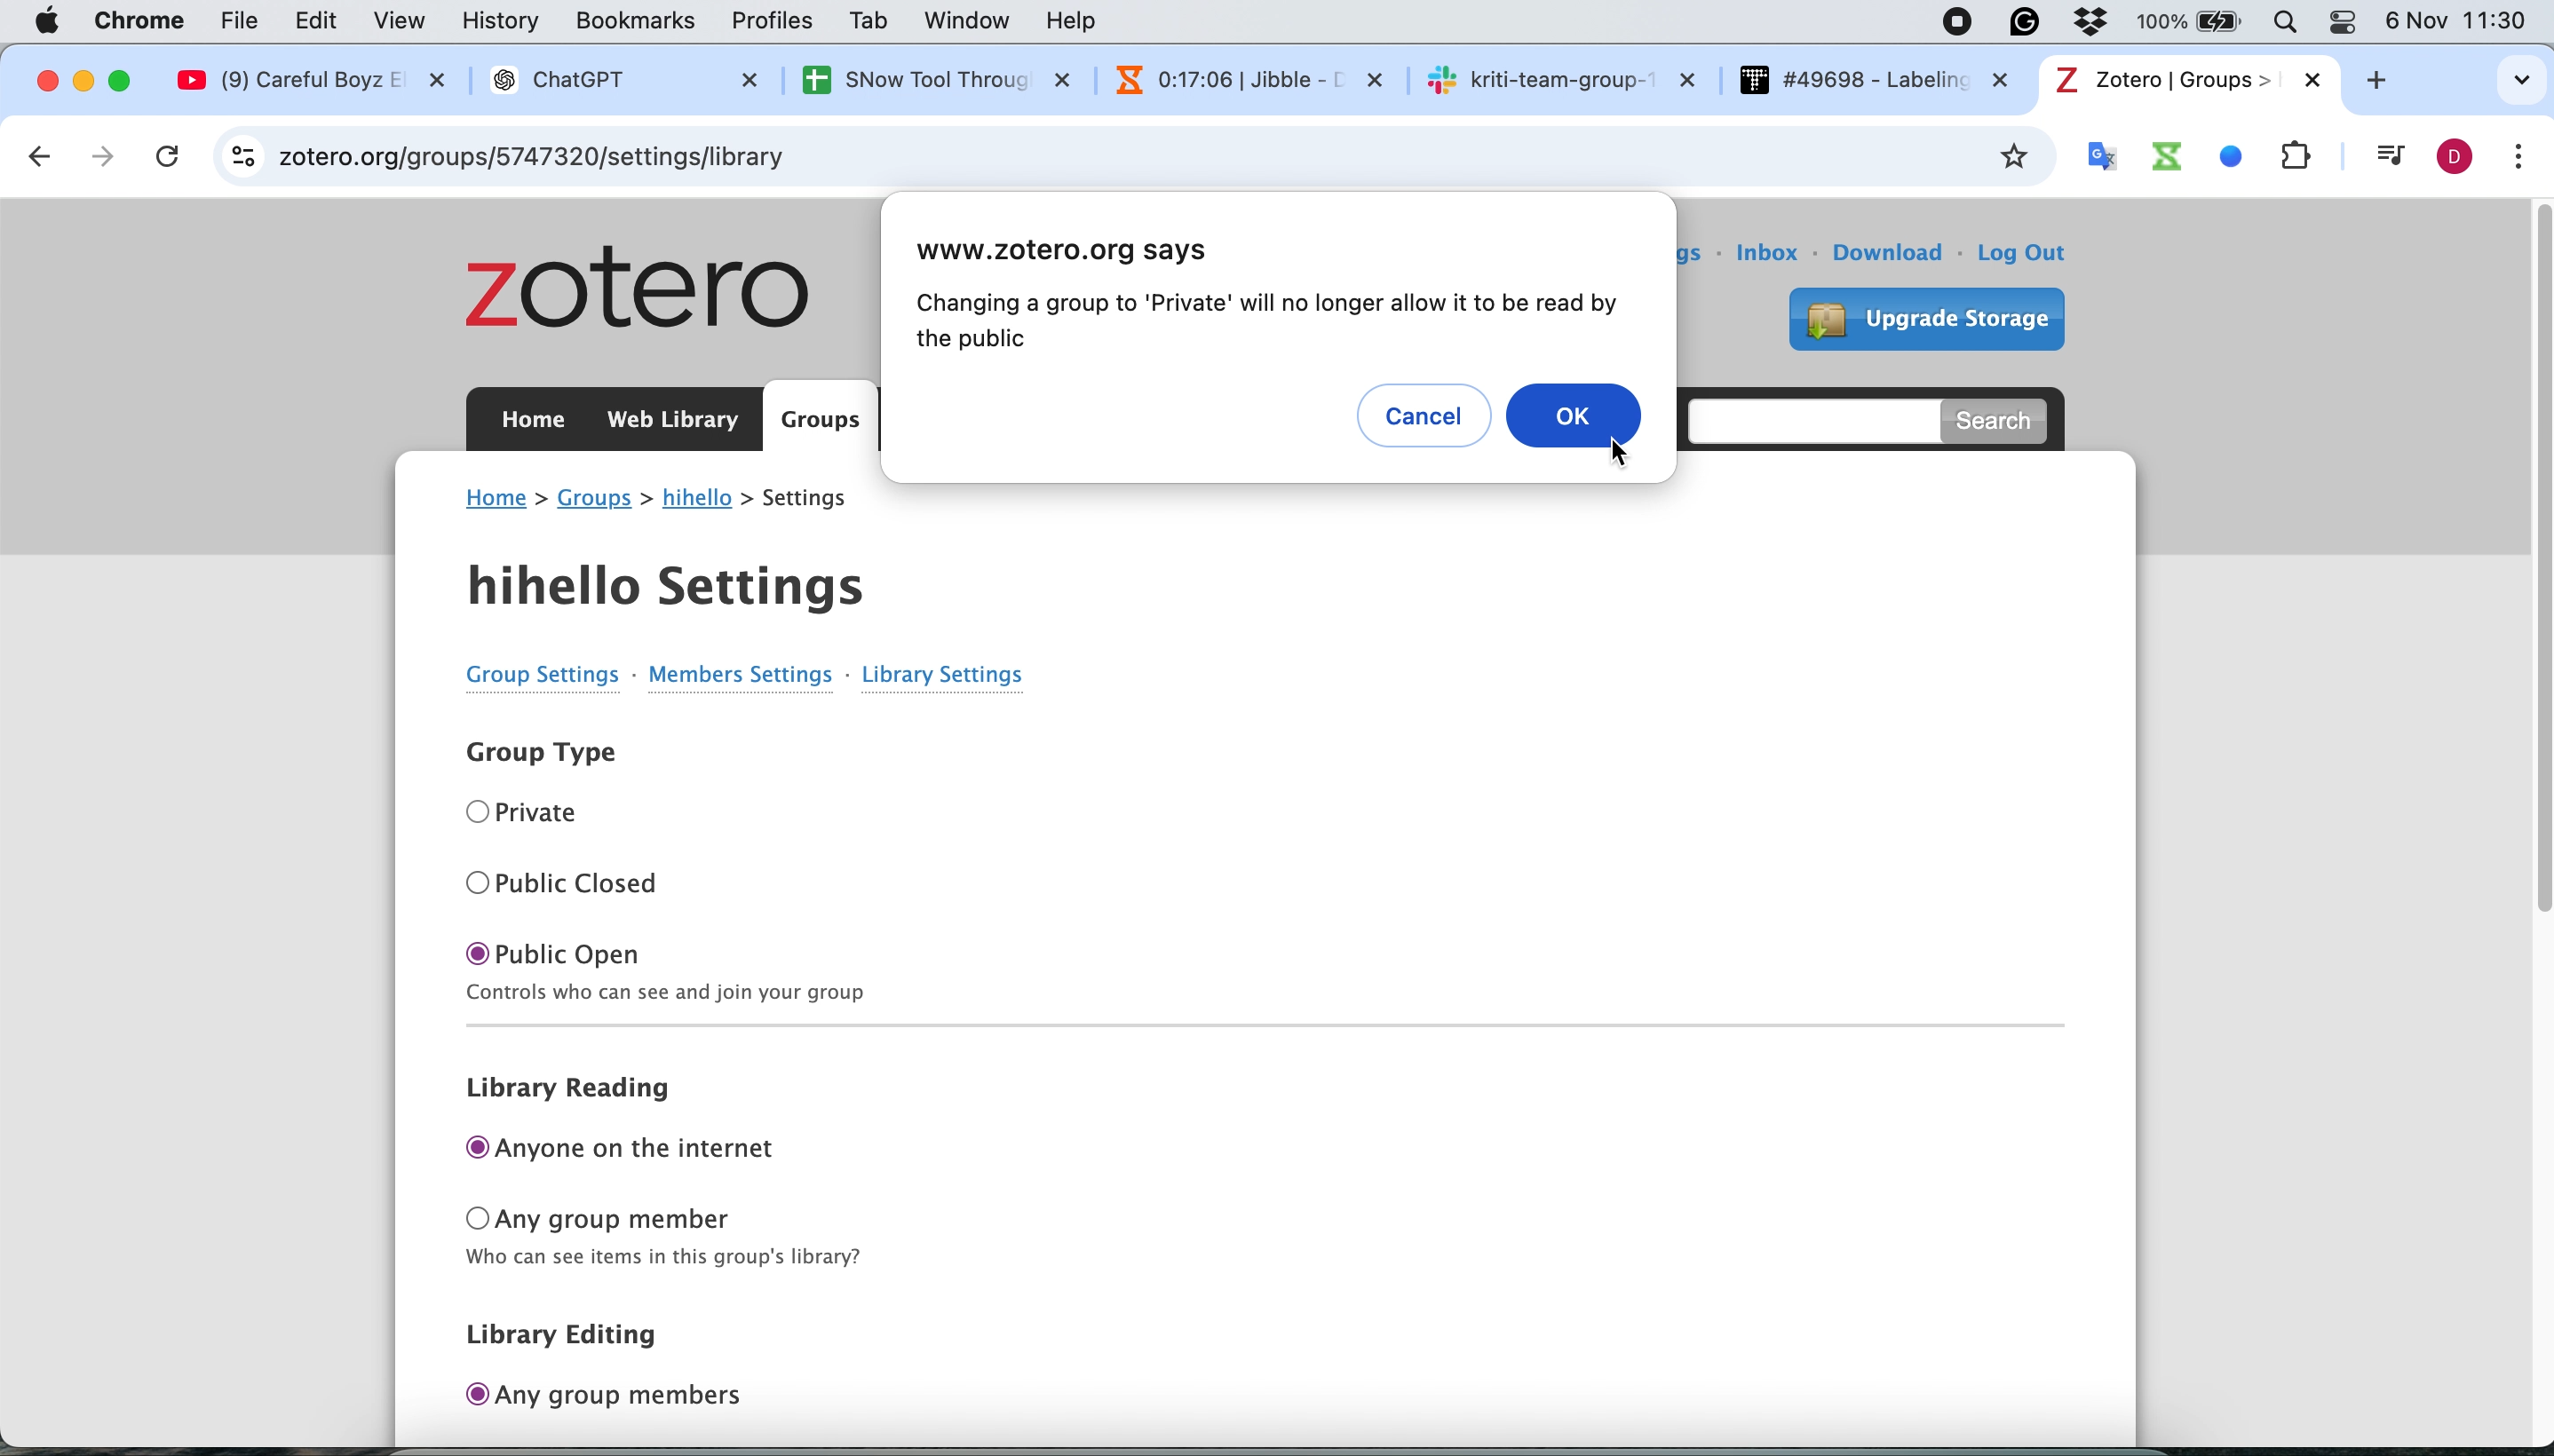 This screenshot has height=1456, width=2554. What do you see at coordinates (661, 1262) in the screenshot?
I see `Who can see items in this group's library` at bounding box center [661, 1262].